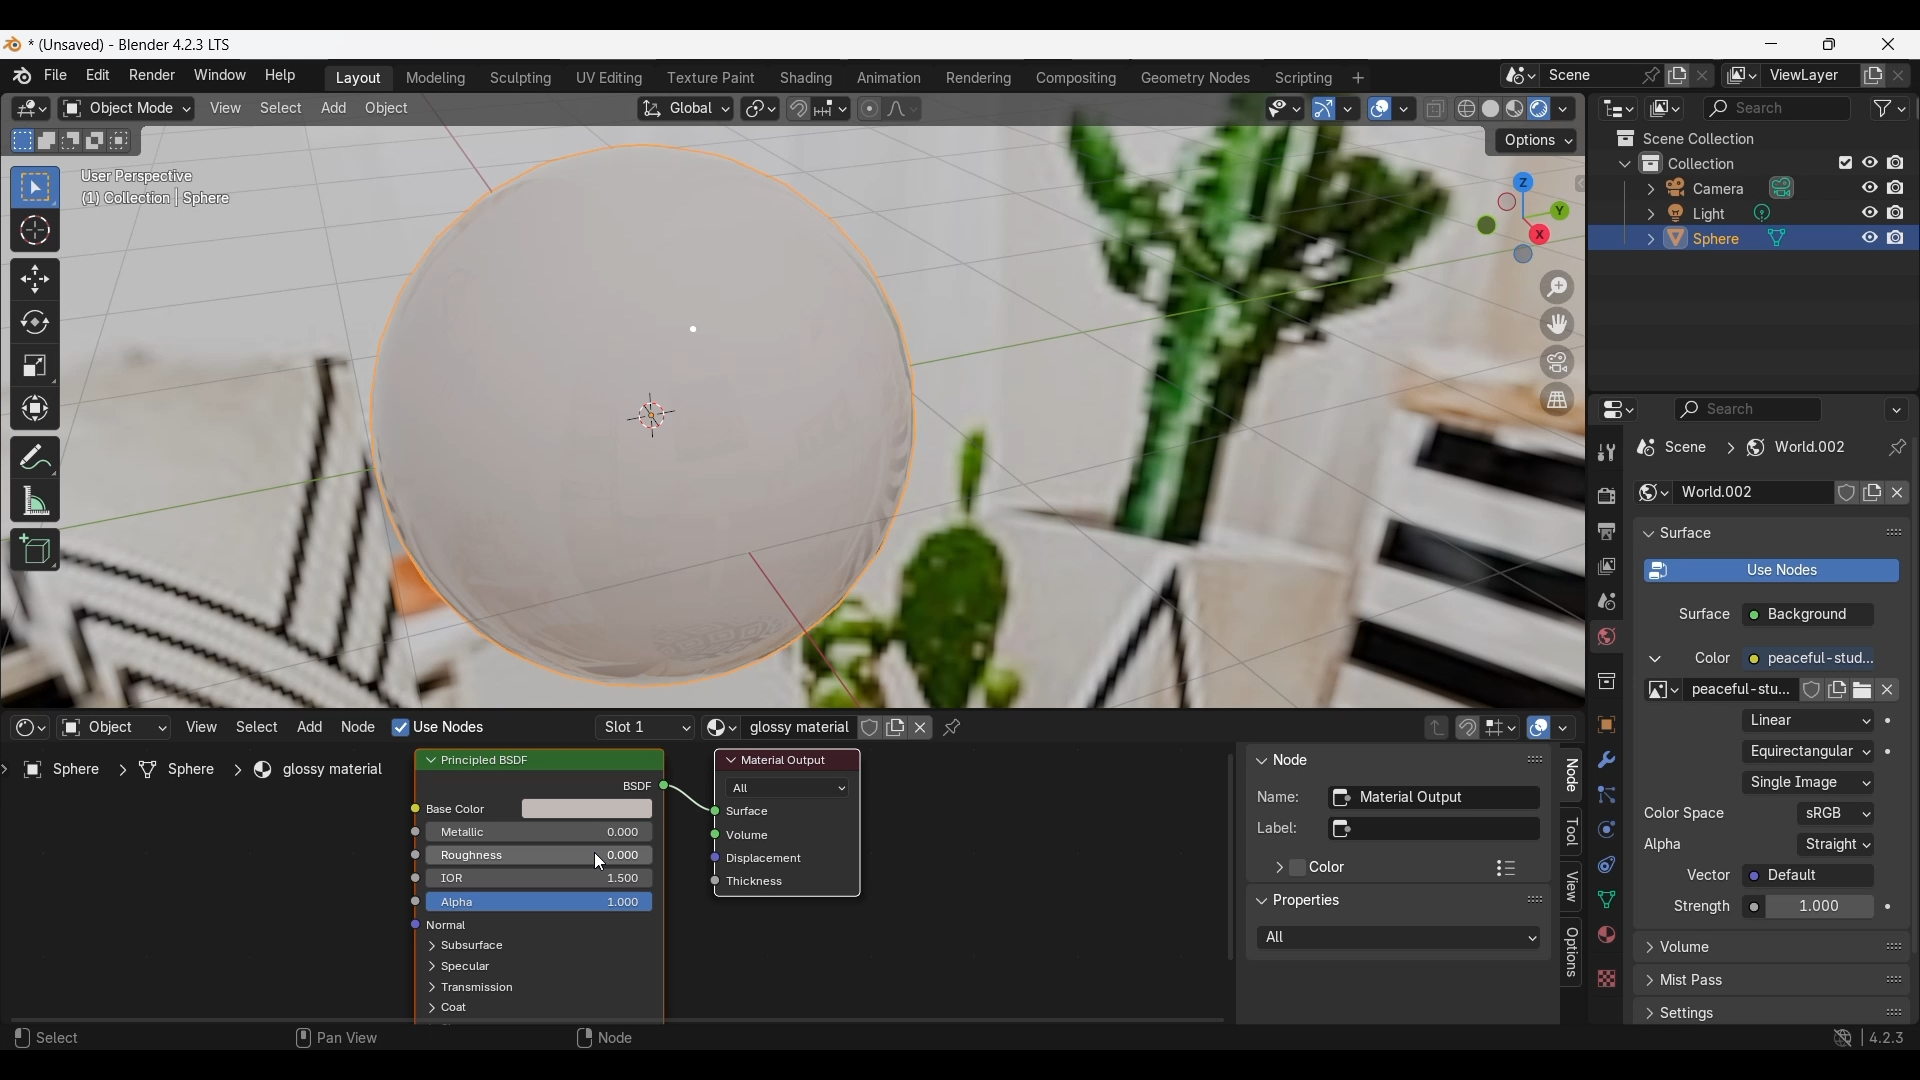 This screenshot has width=1920, height=1080. Describe the element at coordinates (1873, 75) in the screenshot. I see `Add view layer` at that location.